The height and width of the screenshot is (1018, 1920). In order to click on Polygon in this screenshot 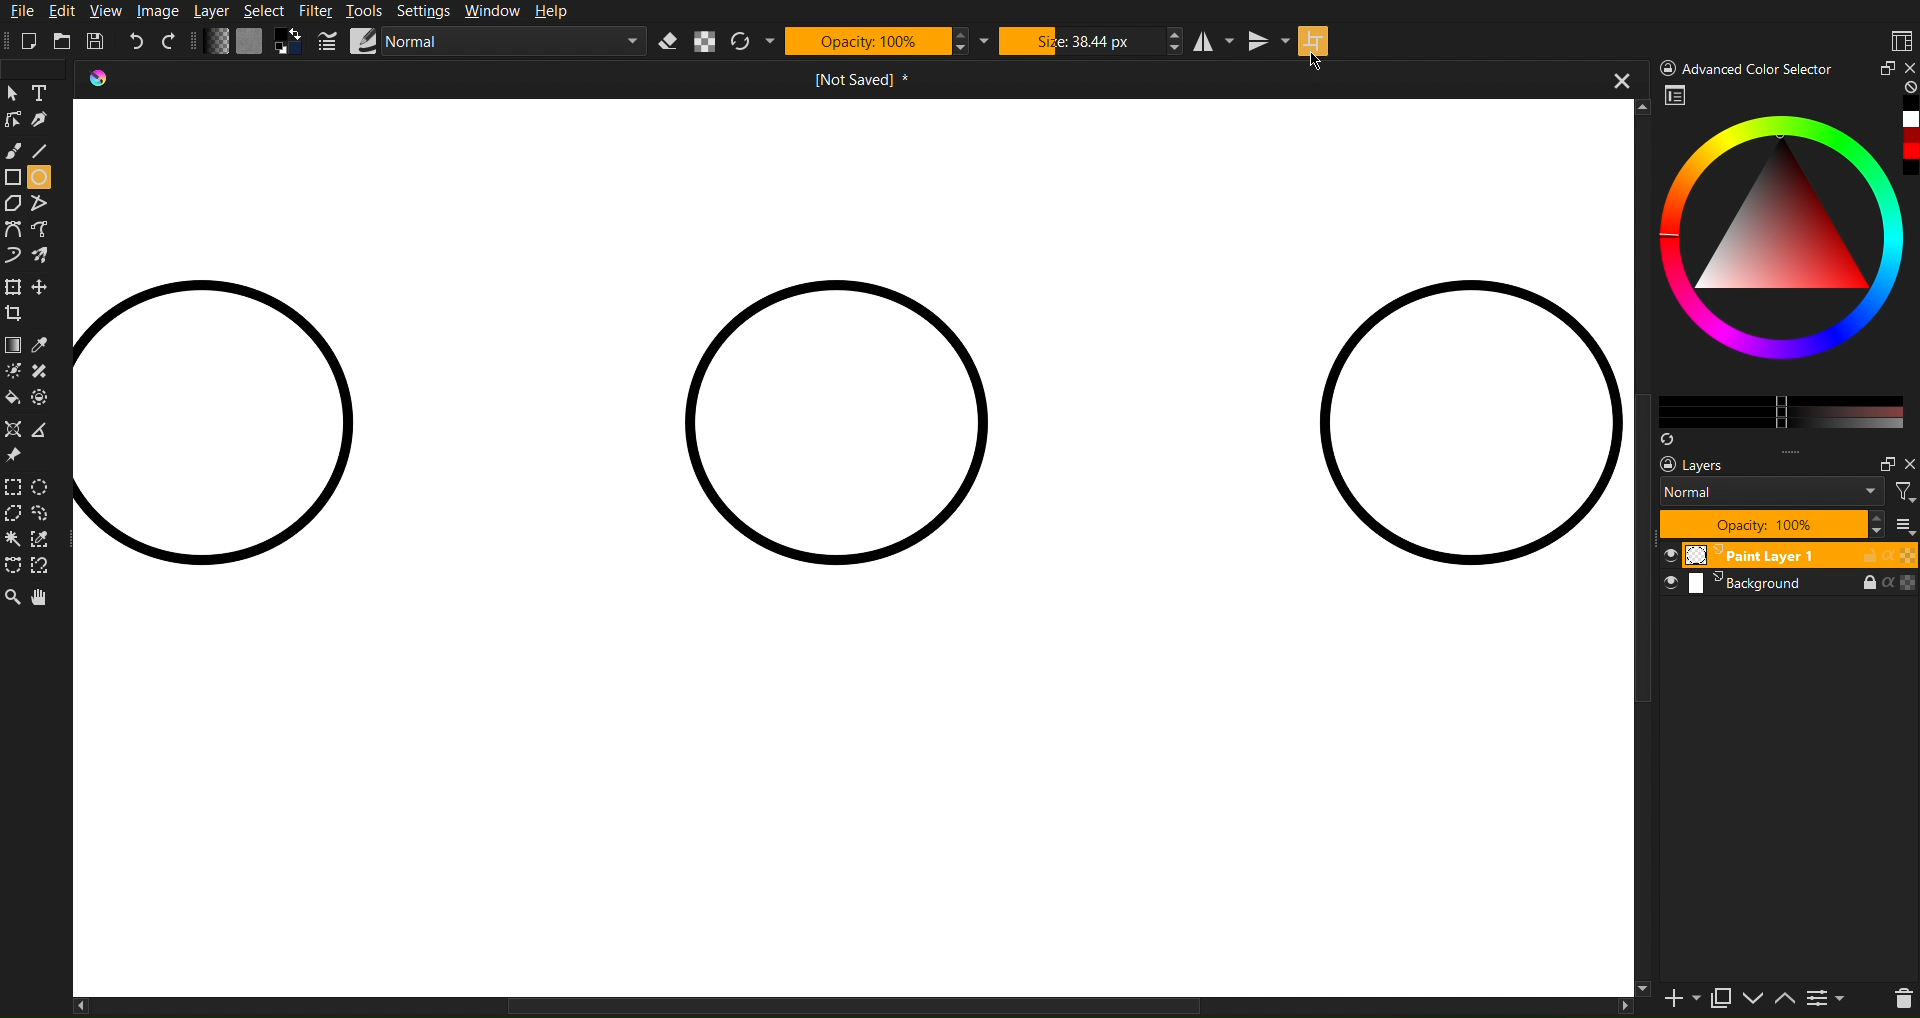, I will do `click(12, 204)`.